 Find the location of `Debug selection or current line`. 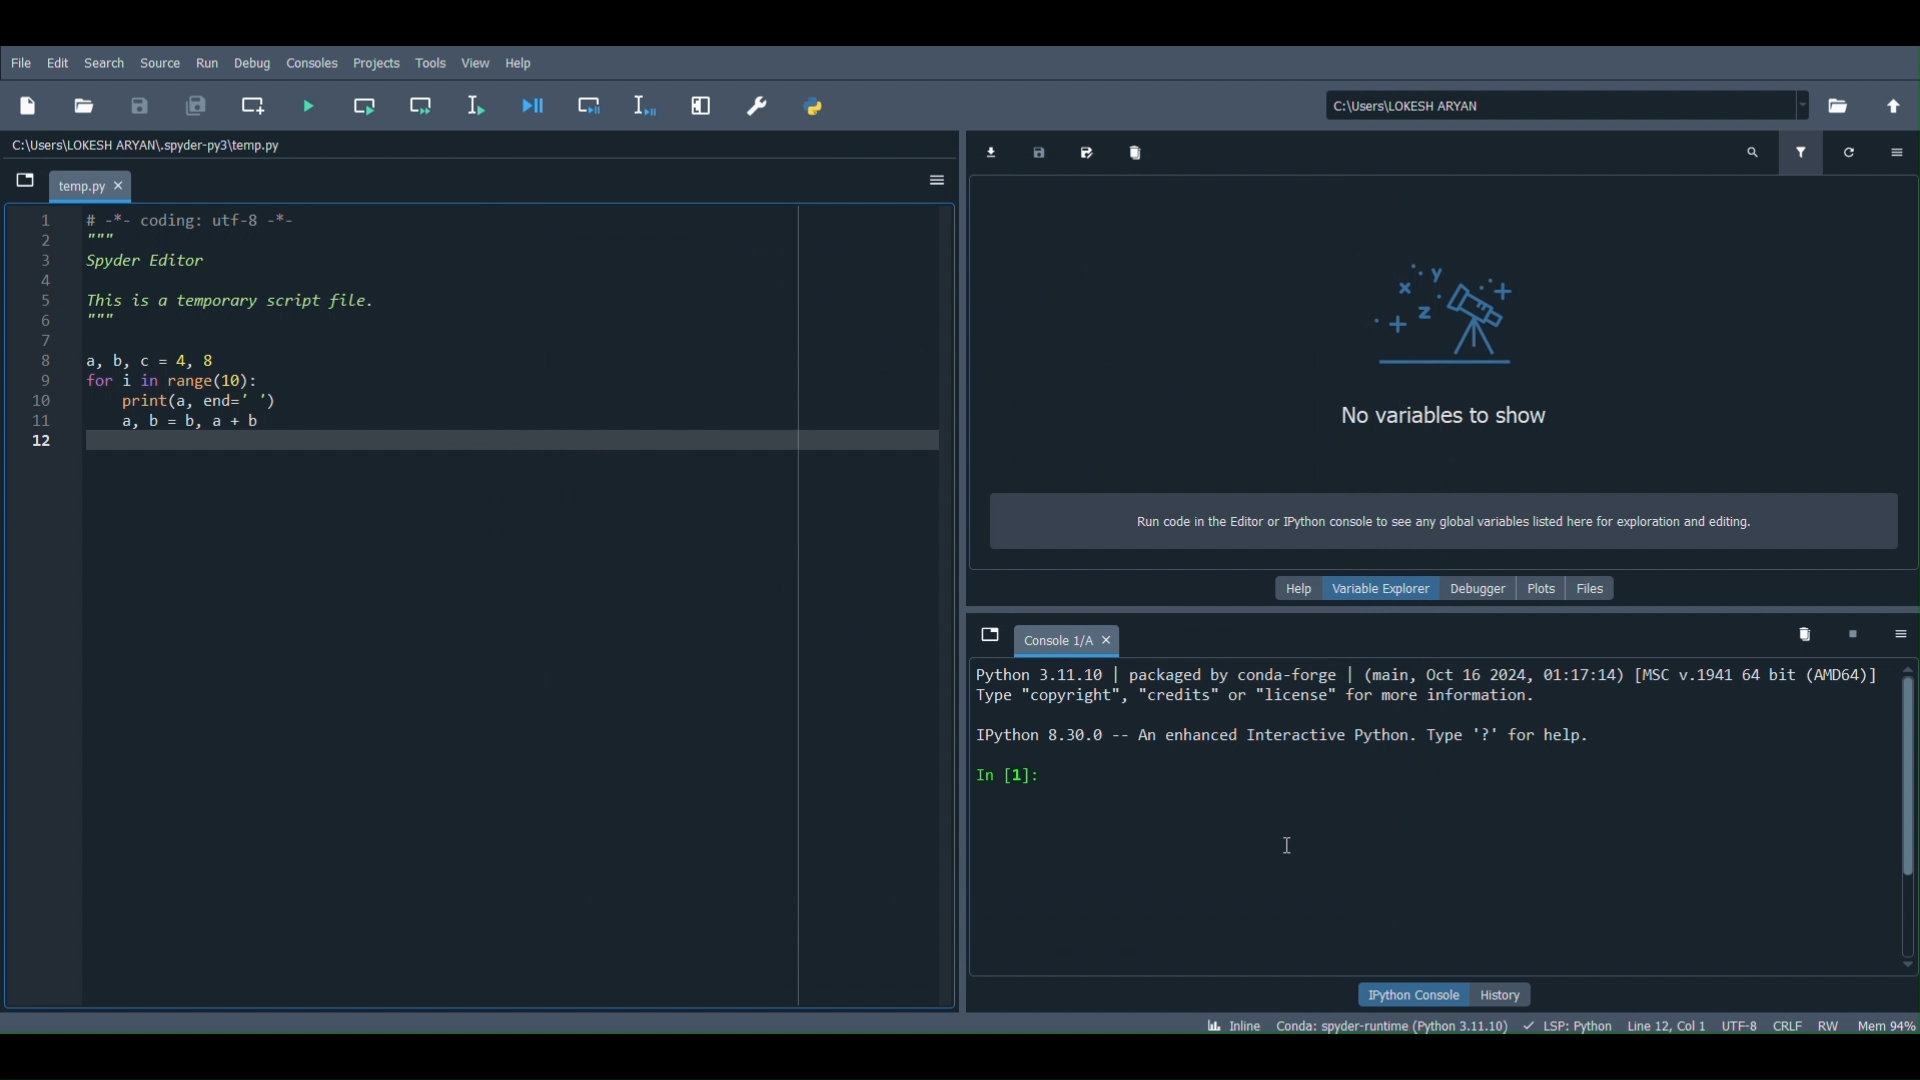

Debug selection or current line is located at coordinates (637, 102).